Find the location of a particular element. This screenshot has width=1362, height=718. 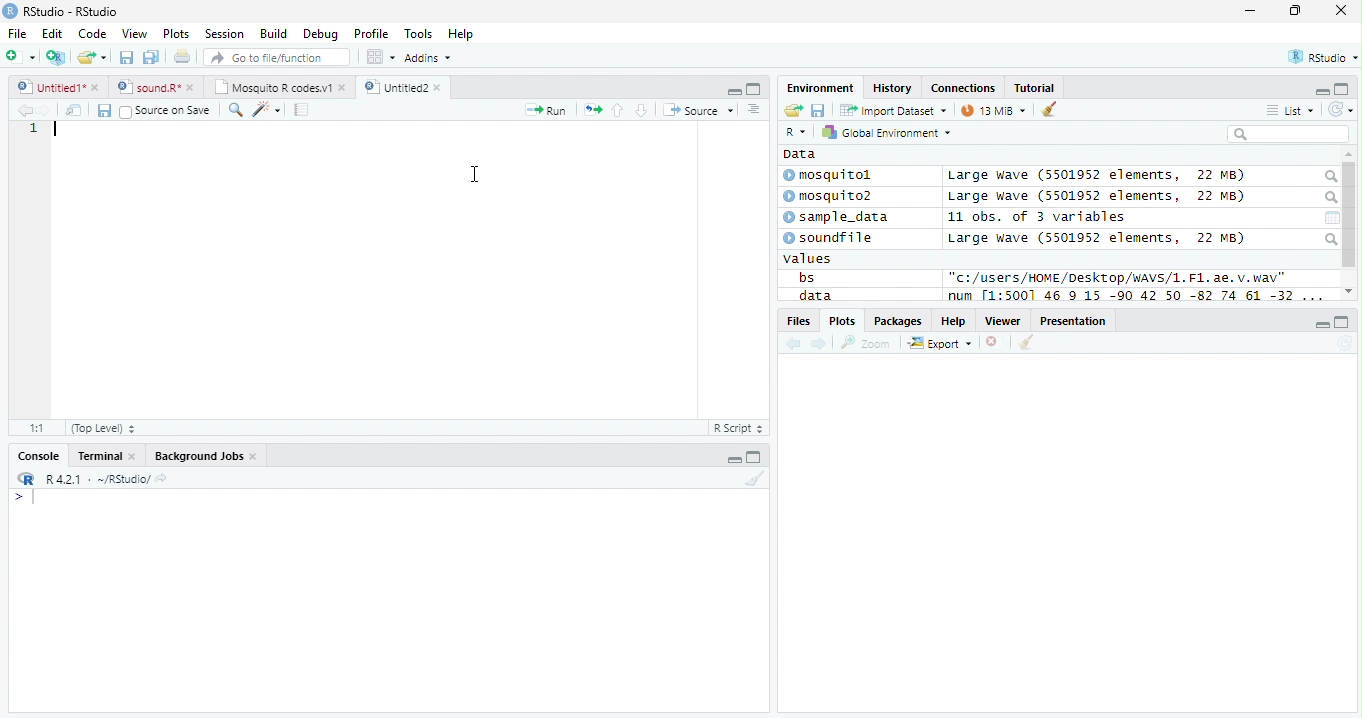

"c:/users/HOME /Desktop/WAVS/1.F1. ae. v.wav" is located at coordinates (1118, 277).